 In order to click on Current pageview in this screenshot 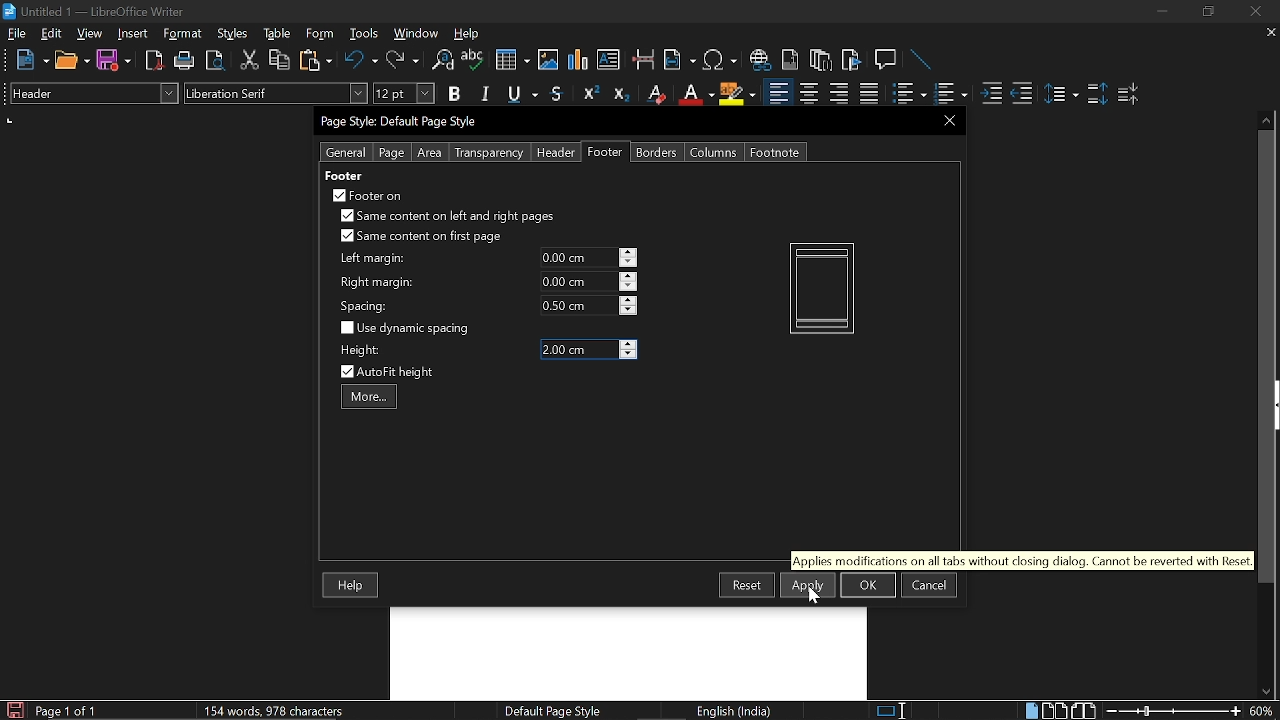, I will do `click(822, 288)`.